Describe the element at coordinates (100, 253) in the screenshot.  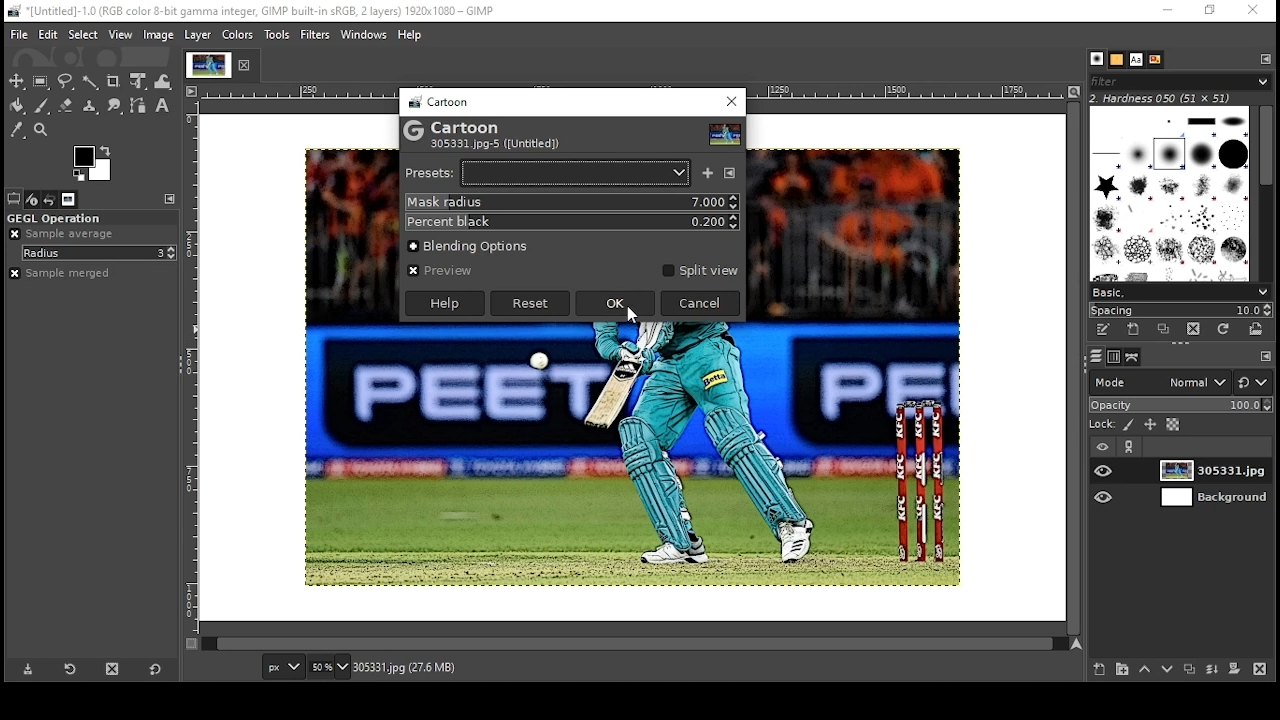
I see `radius` at that location.